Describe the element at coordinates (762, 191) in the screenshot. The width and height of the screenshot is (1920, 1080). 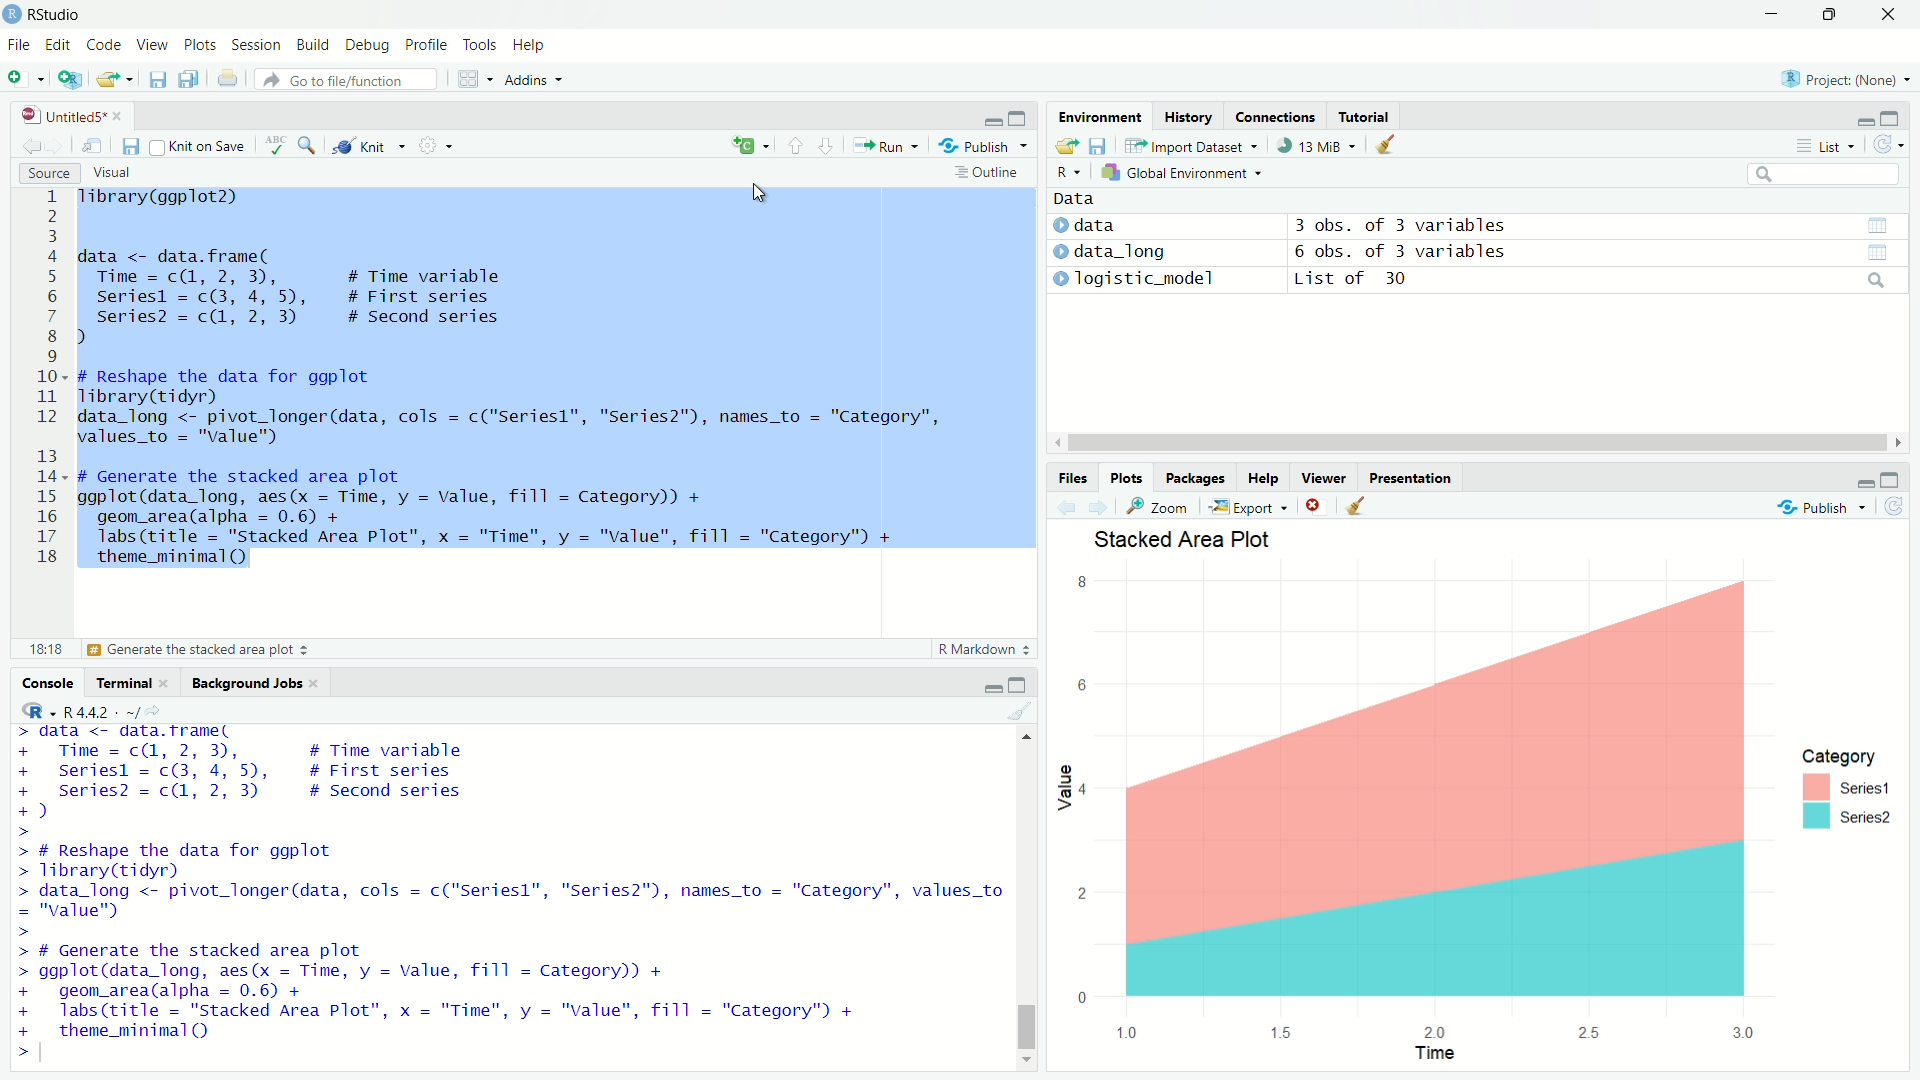
I see `cursor` at that location.